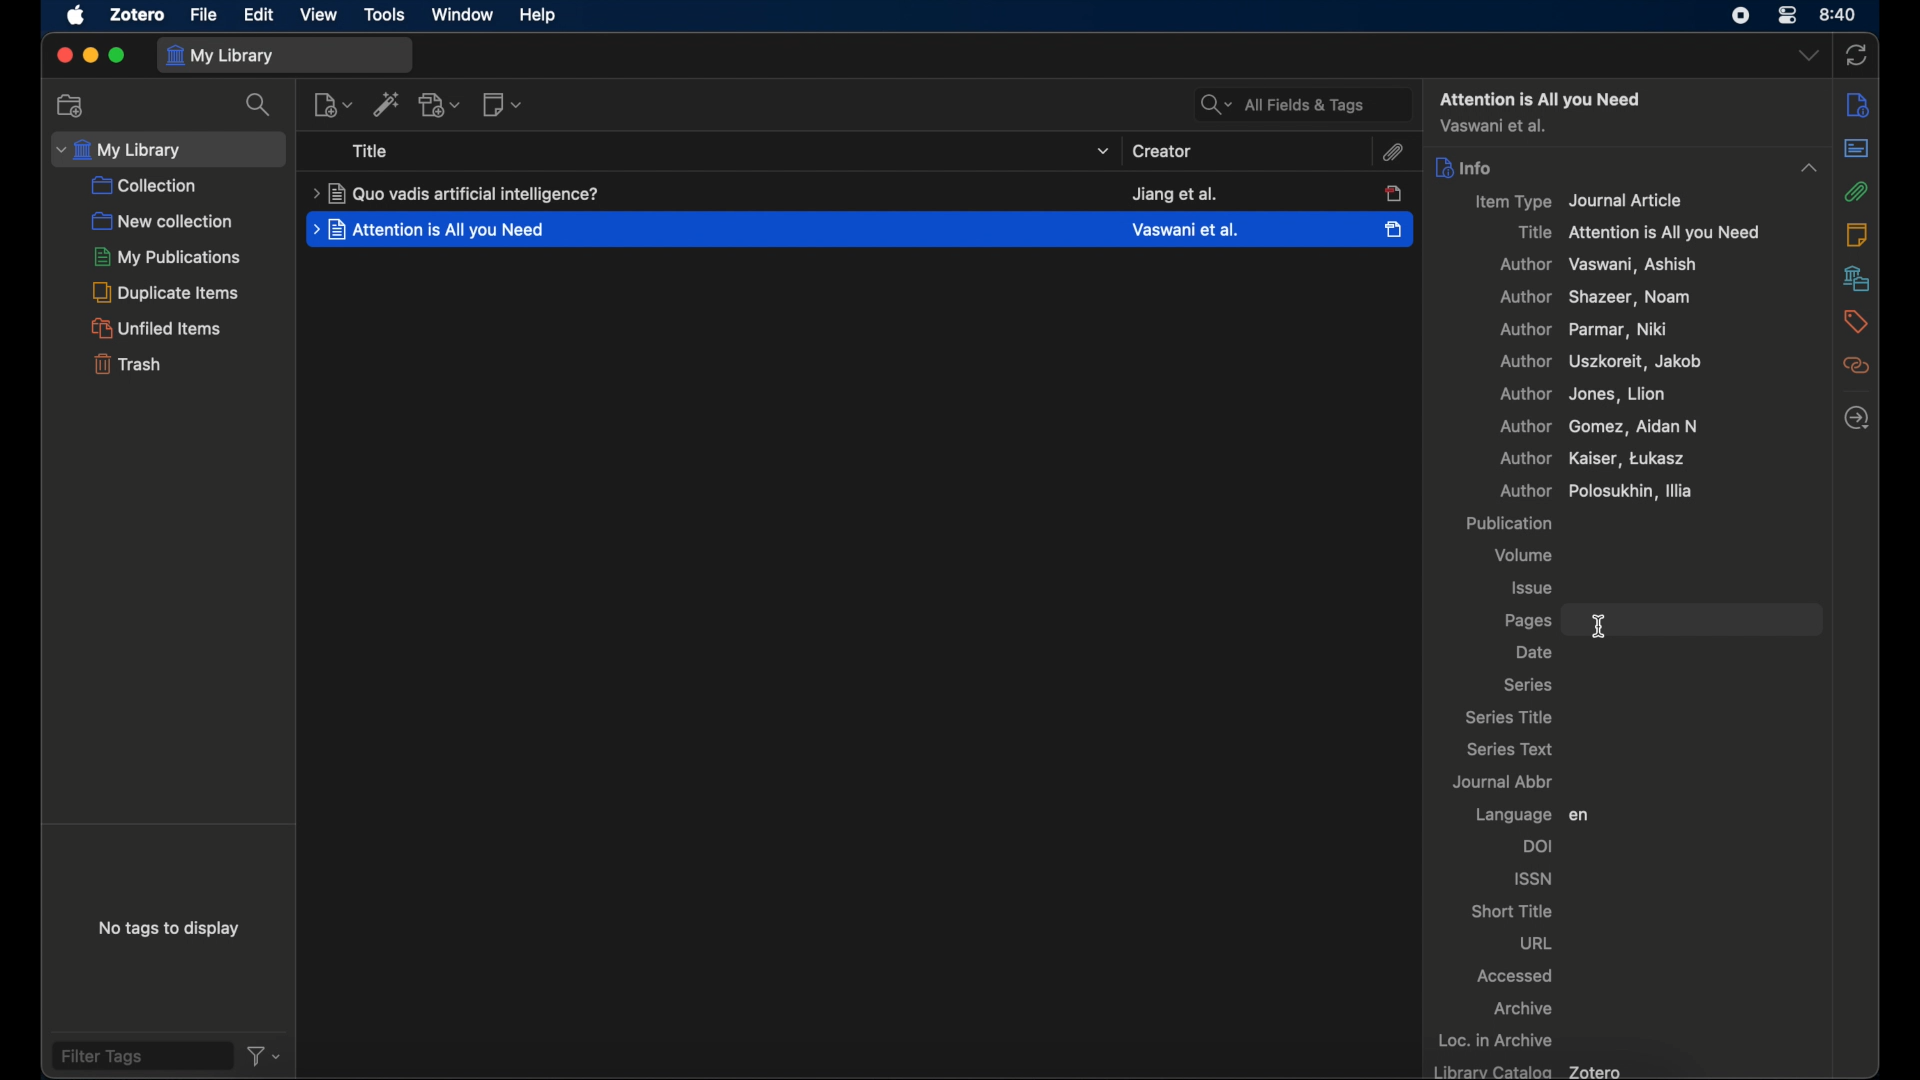  I want to click on new item, so click(332, 104).